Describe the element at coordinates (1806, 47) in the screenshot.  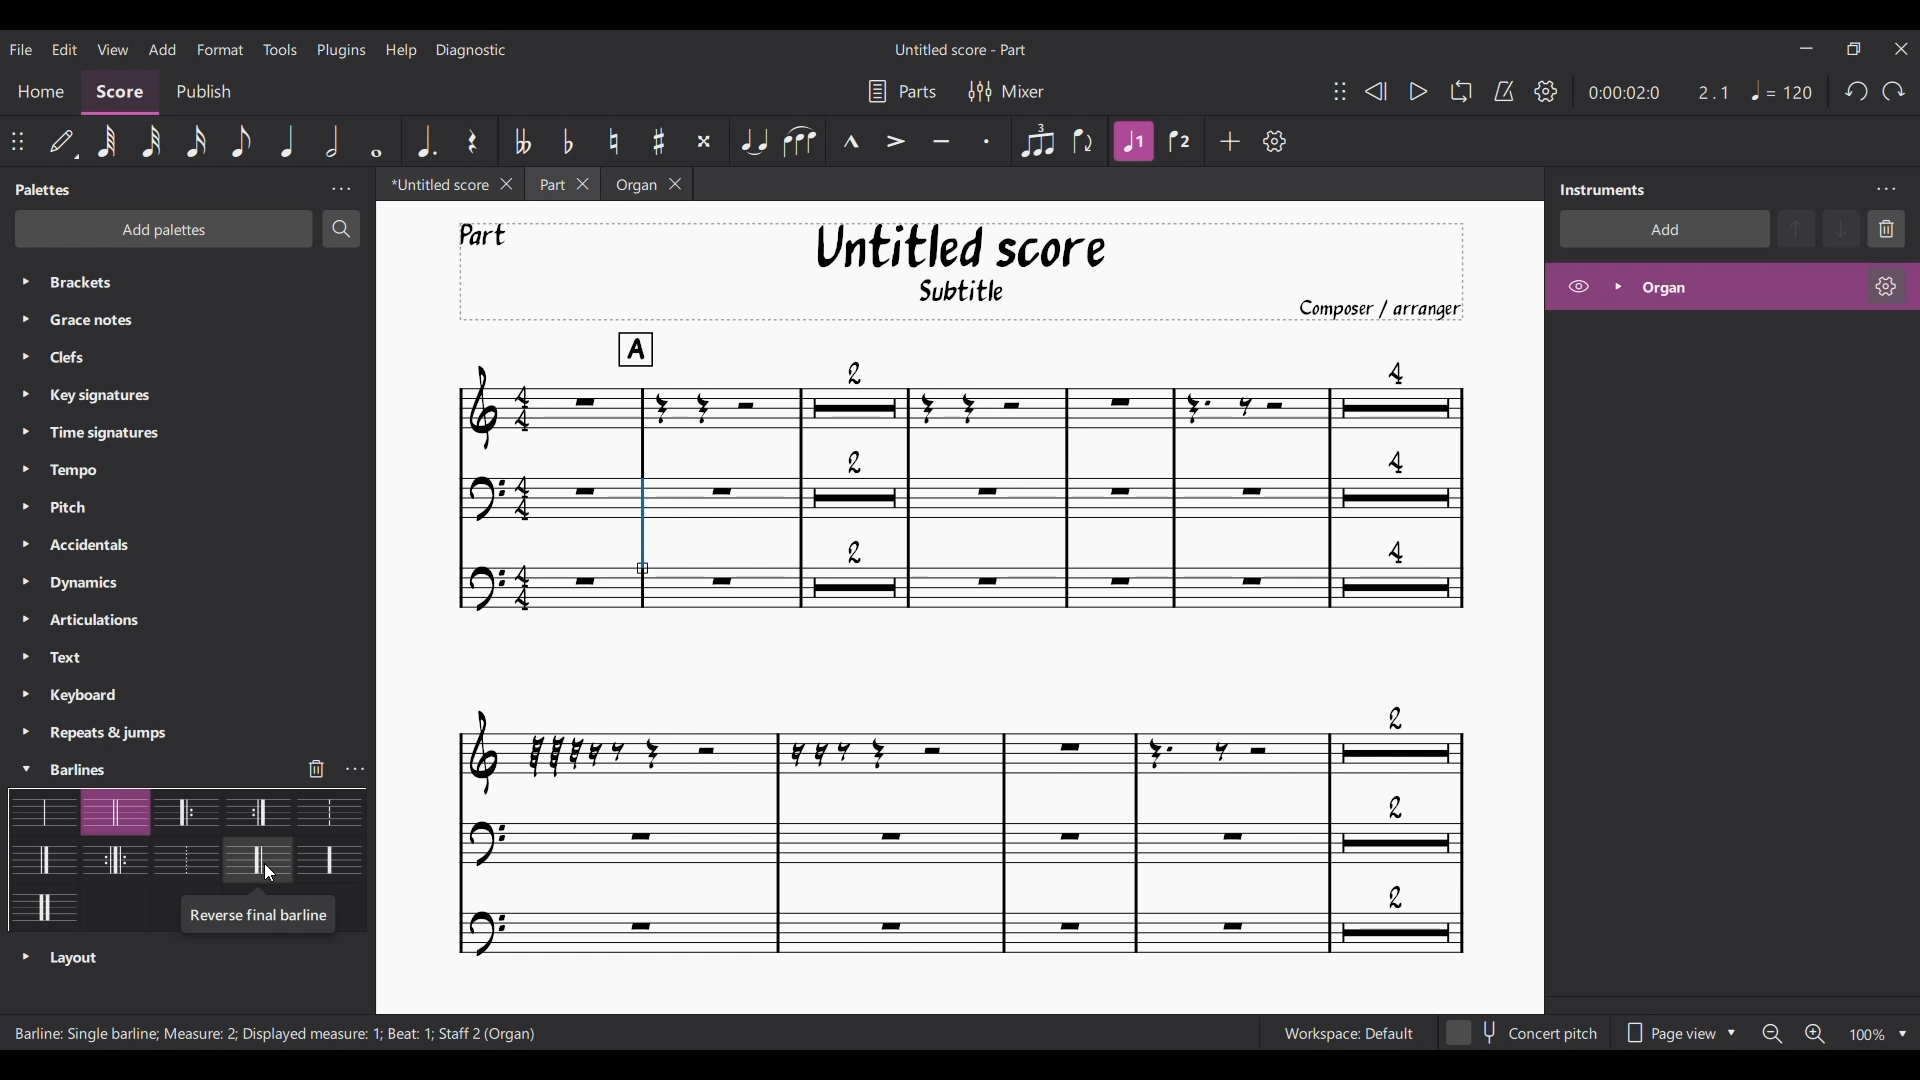
I see `Minimize` at that location.